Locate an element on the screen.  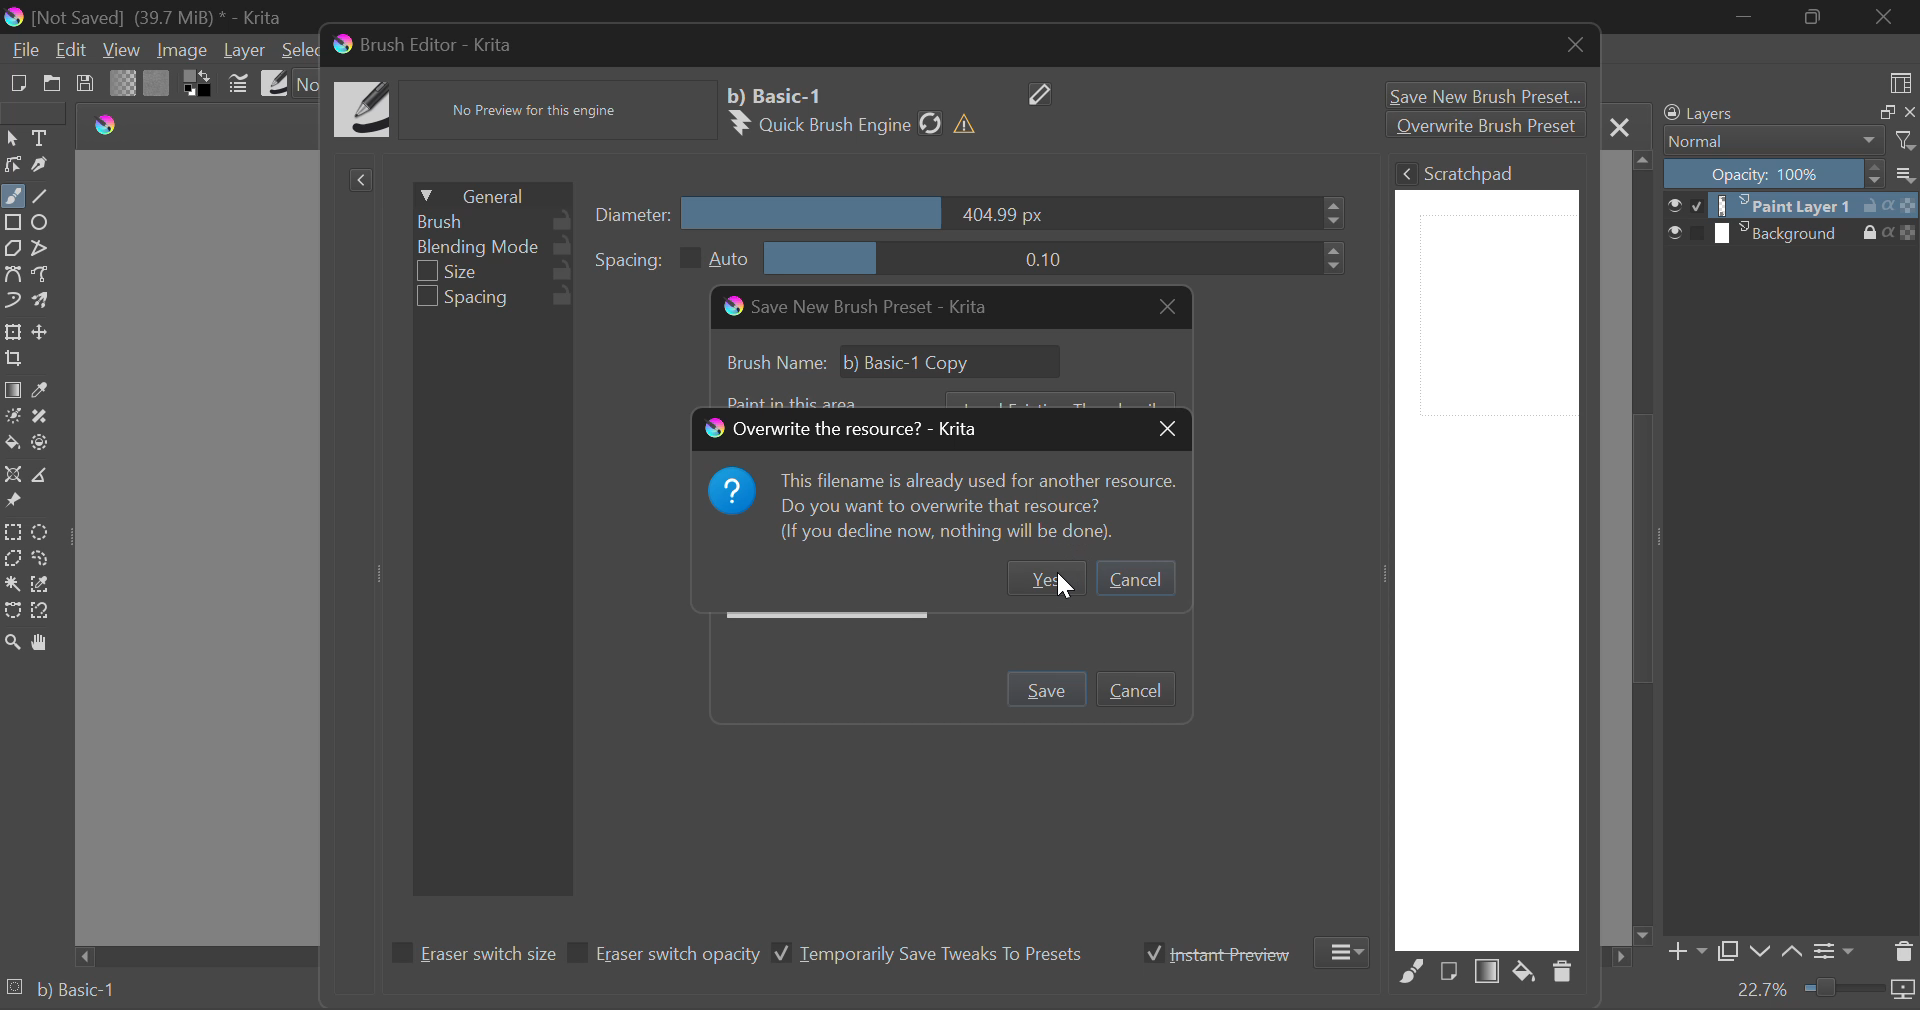
Brush Presets is located at coordinates (276, 84).